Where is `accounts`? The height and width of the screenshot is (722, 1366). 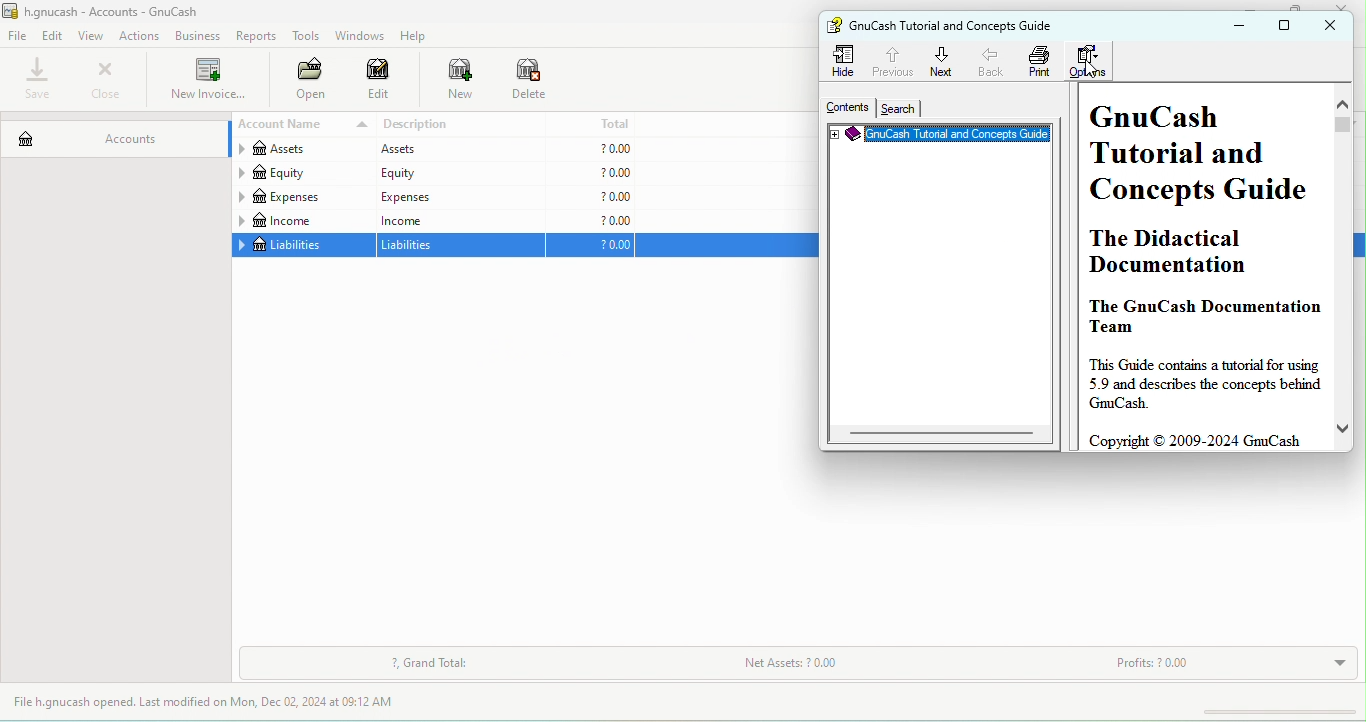
accounts is located at coordinates (112, 134).